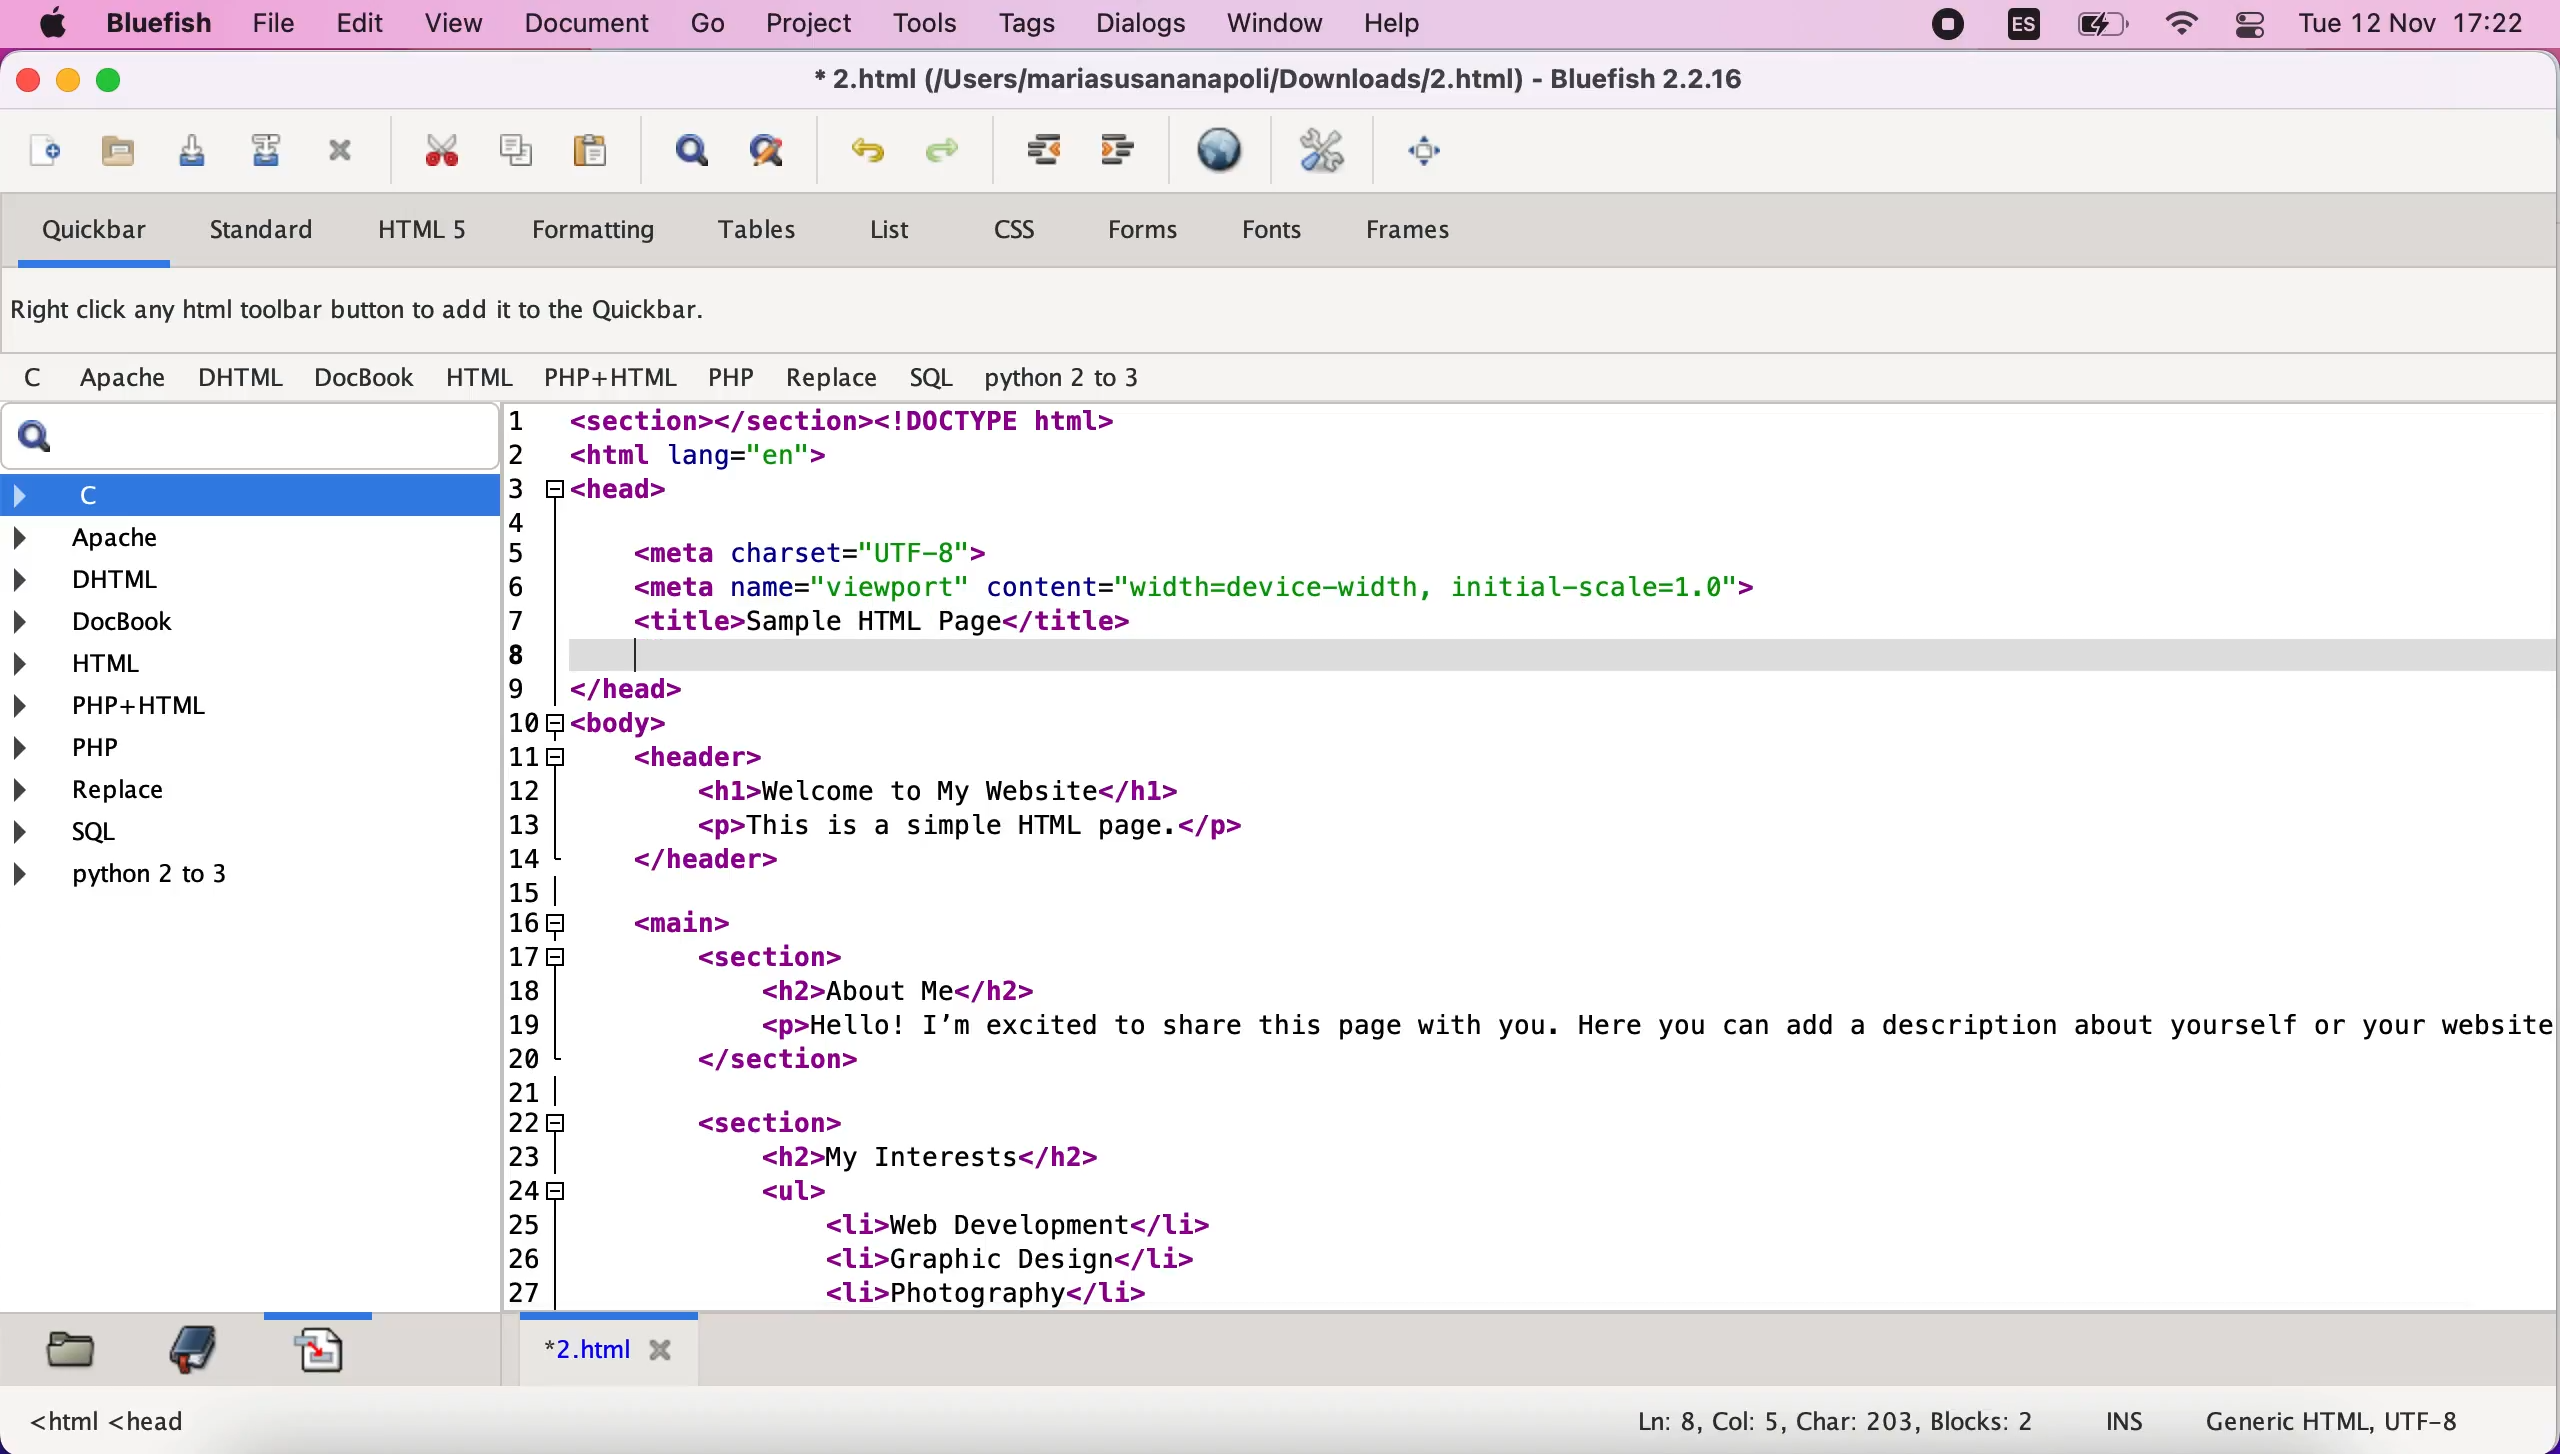 The width and height of the screenshot is (2560, 1454). What do you see at coordinates (930, 28) in the screenshot?
I see `tools` at bounding box center [930, 28].